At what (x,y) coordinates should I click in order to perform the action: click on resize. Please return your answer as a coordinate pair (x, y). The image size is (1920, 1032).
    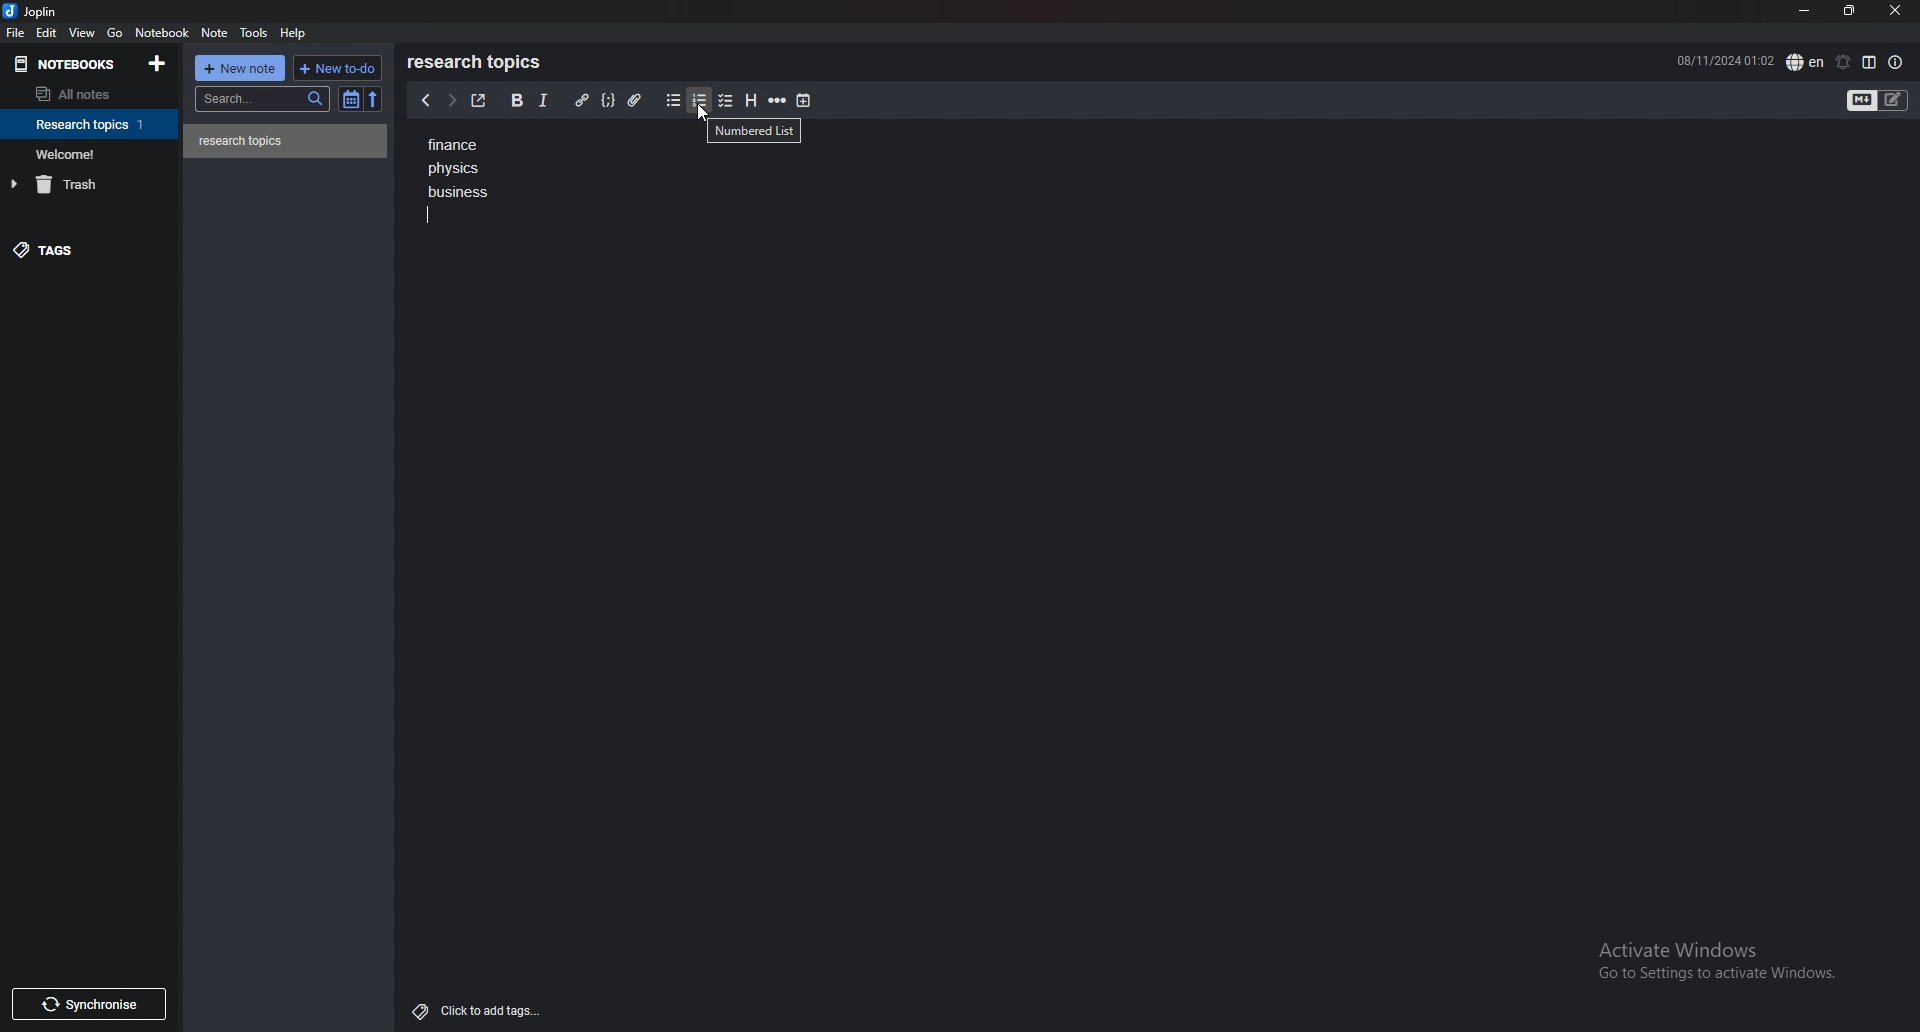
    Looking at the image, I should click on (1848, 10).